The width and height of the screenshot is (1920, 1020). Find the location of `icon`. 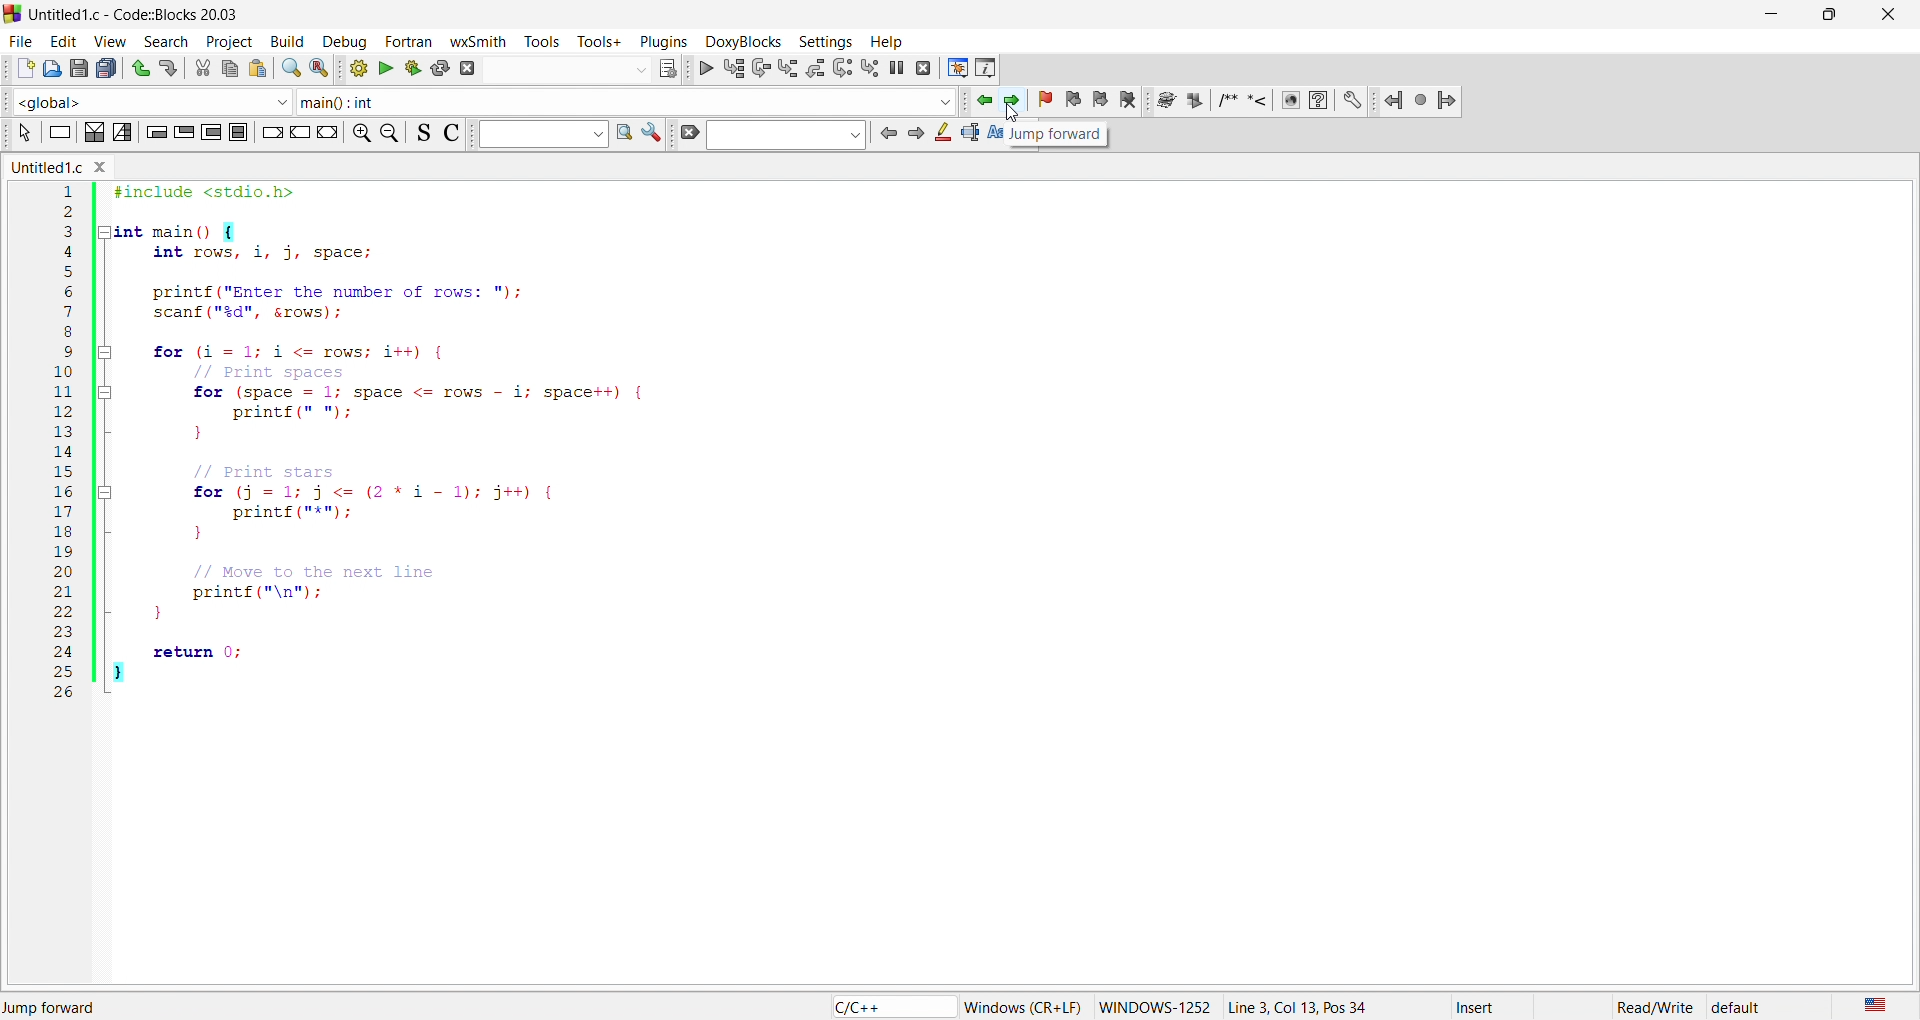

icon is located at coordinates (152, 133).